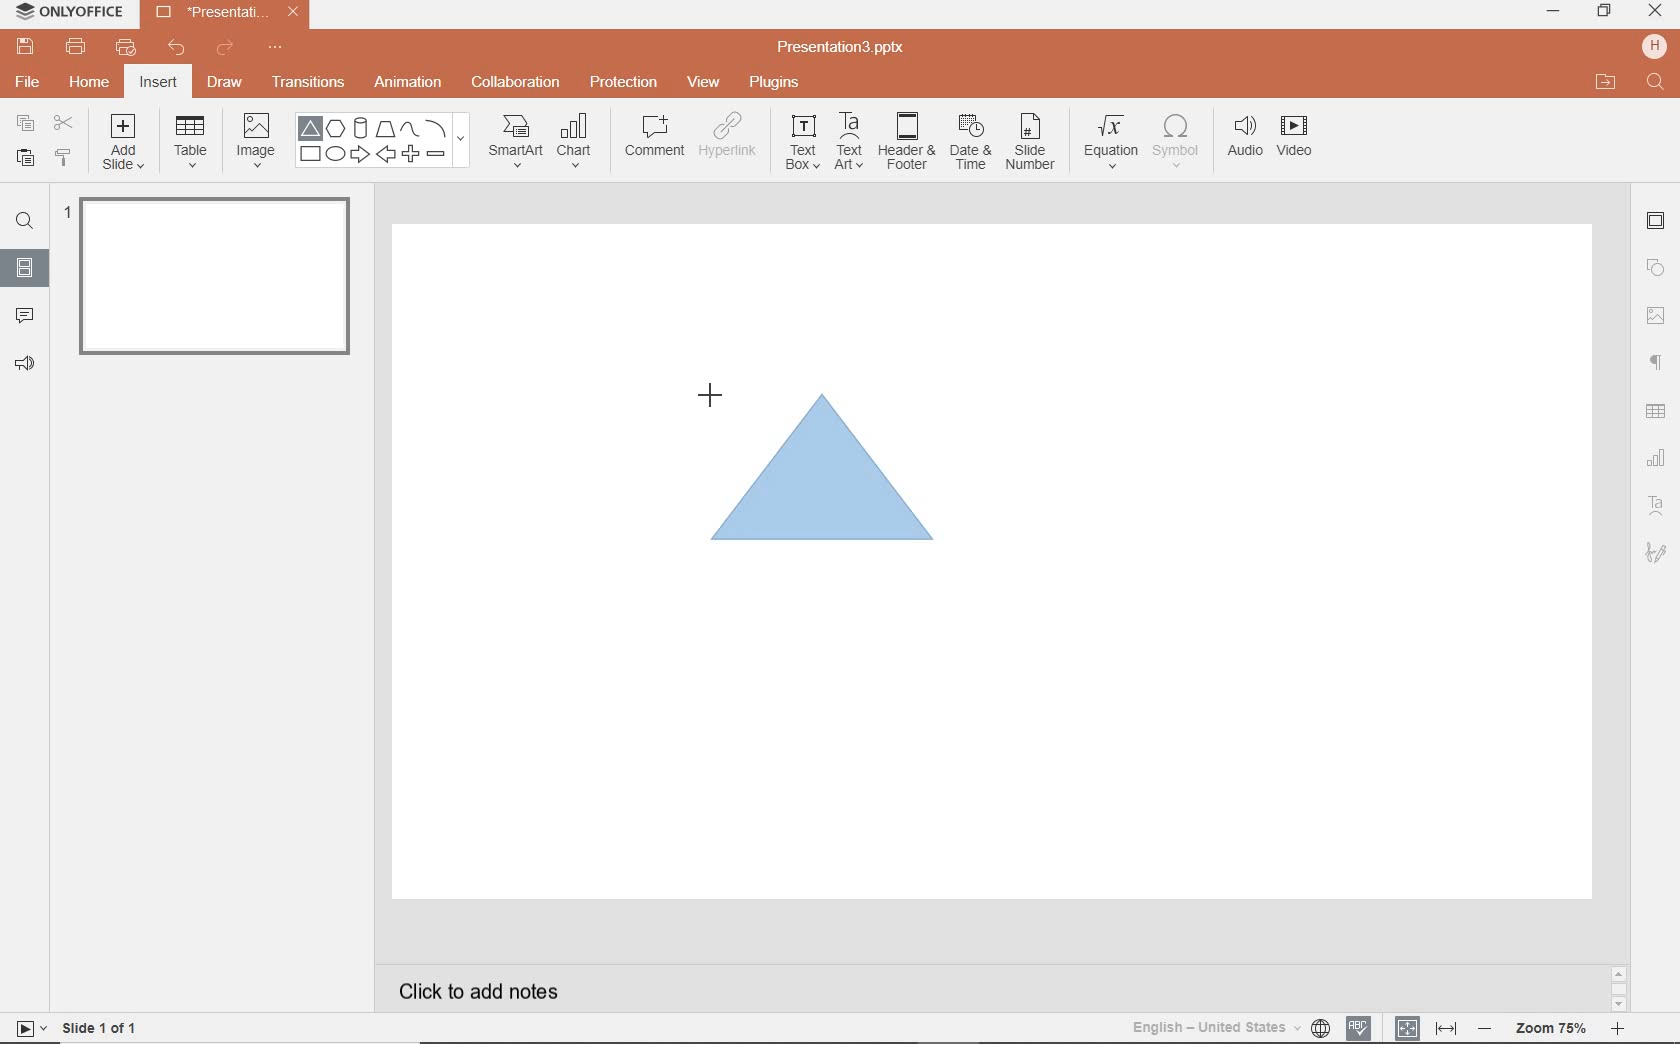 This screenshot has width=1680, height=1044. What do you see at coordinates (1406, 1029) in the screenshot?
I see `FIT TO SLIDE` at bounding box center [1406, 1029].